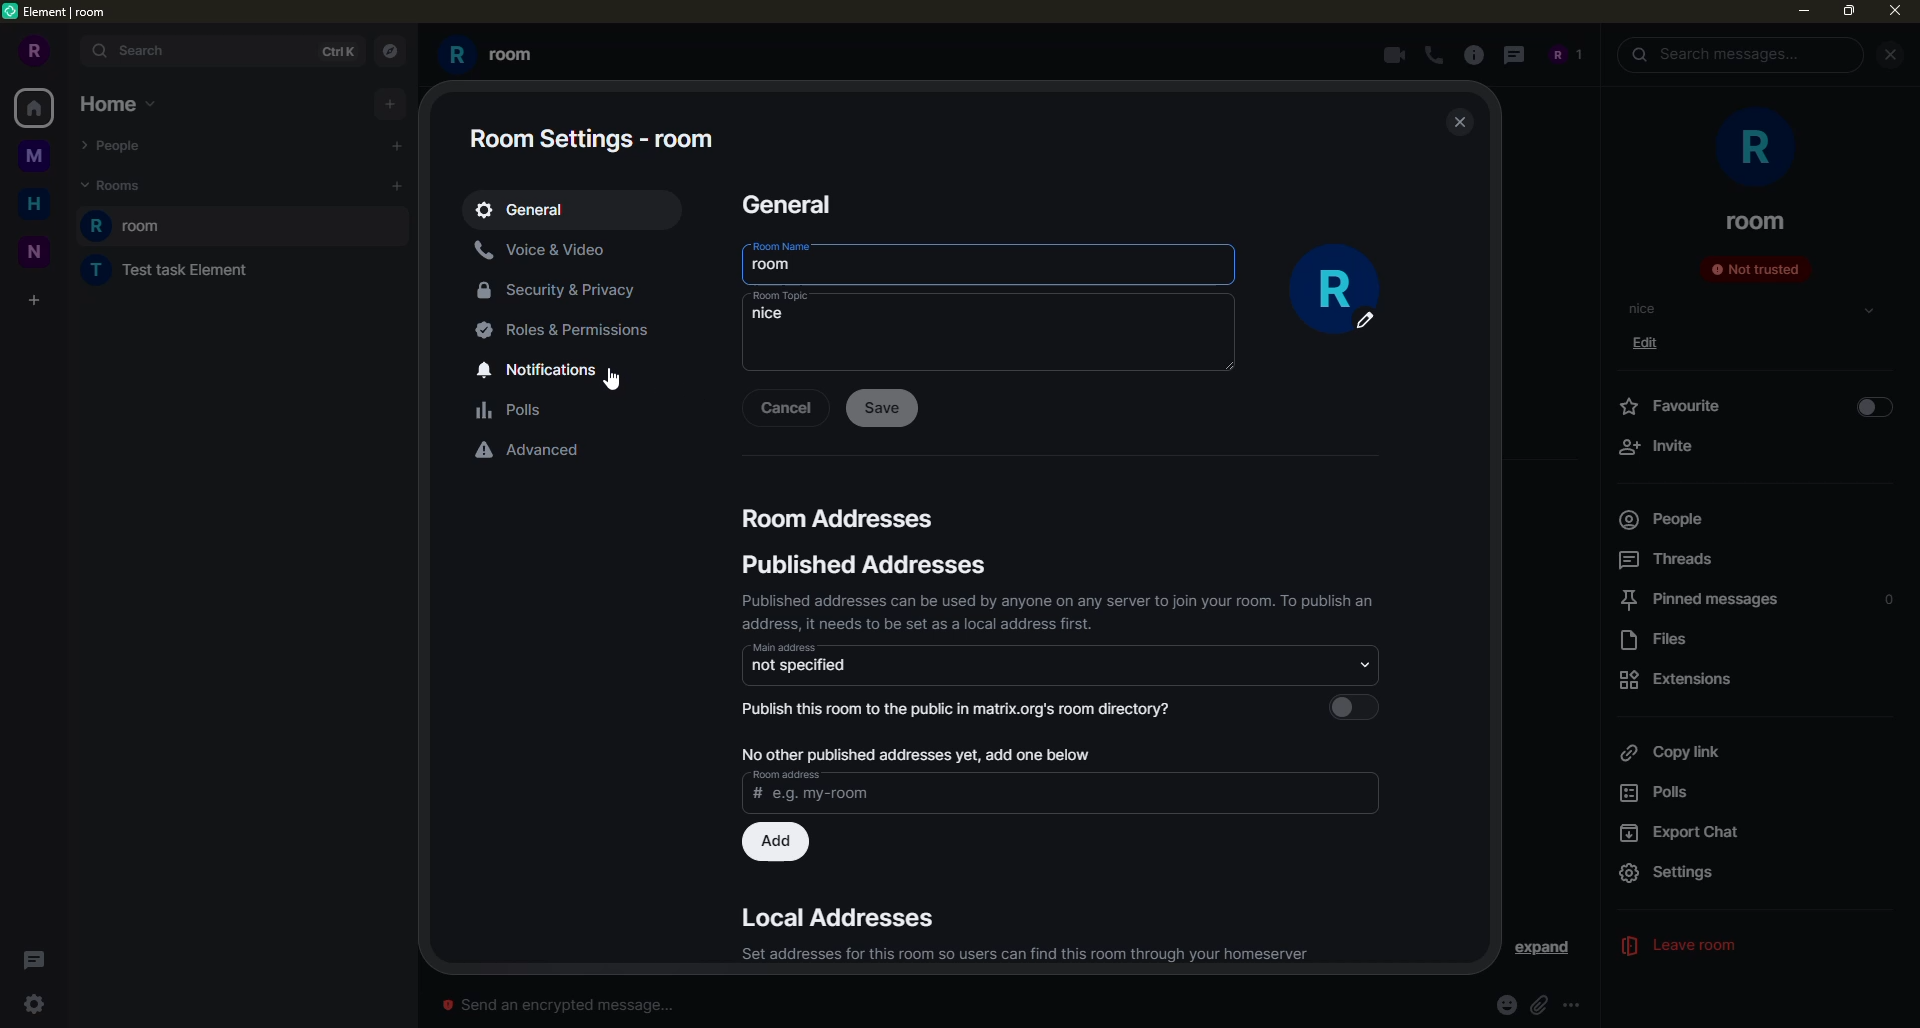  Describe the element at coordinates (783, 647) in the screenshot. I see `main address` at that location.